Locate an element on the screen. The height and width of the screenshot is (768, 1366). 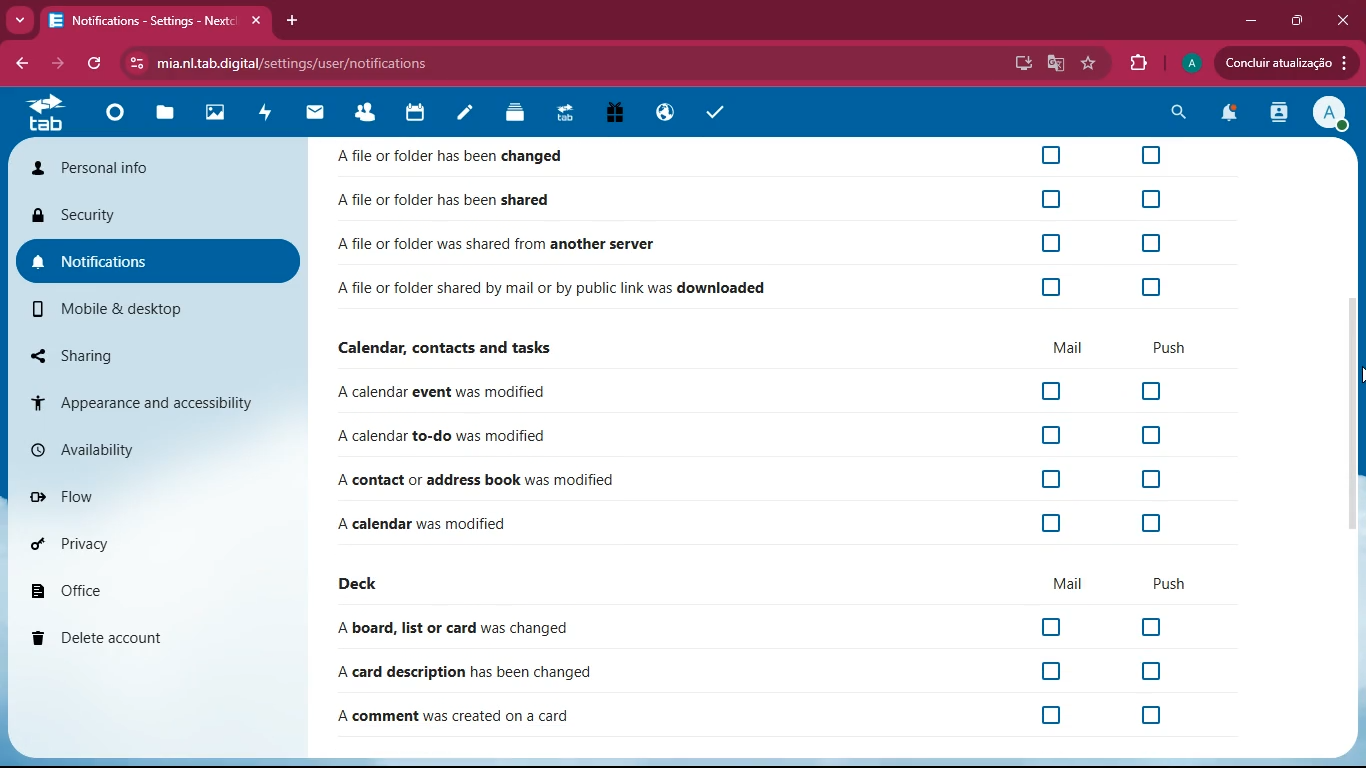
Concluir atualizacao is located at coordinates (1289, 64).